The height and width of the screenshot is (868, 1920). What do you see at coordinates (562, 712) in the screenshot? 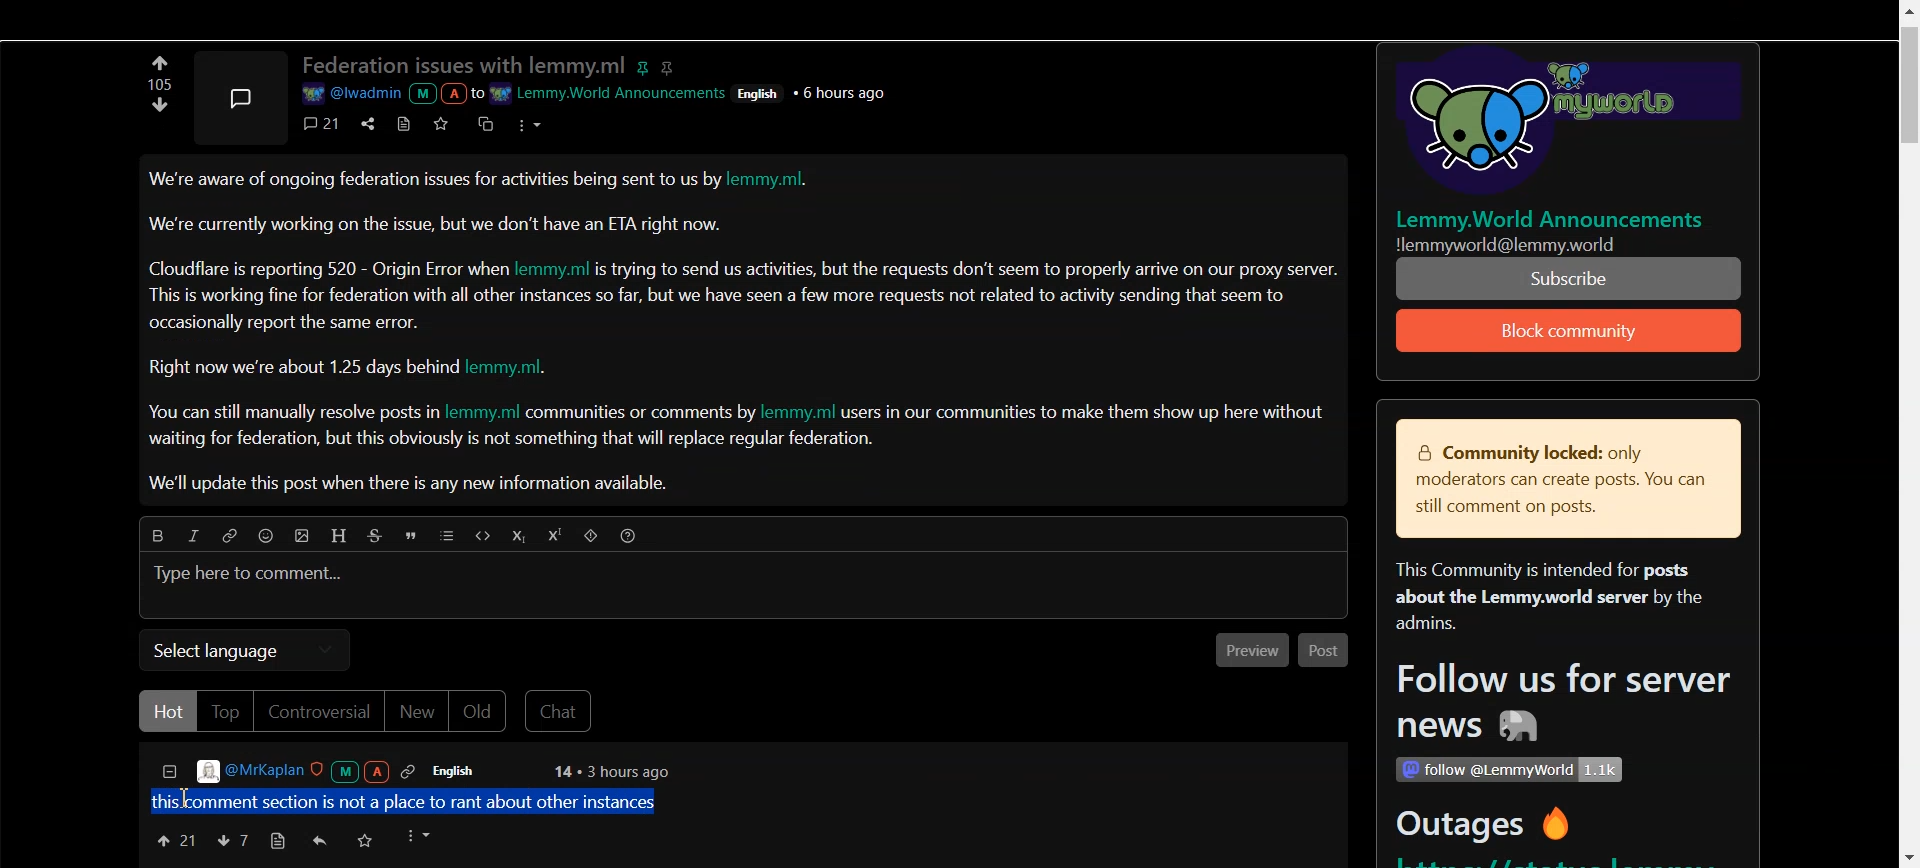
I see `Chat` at bounding box center [562, 712].